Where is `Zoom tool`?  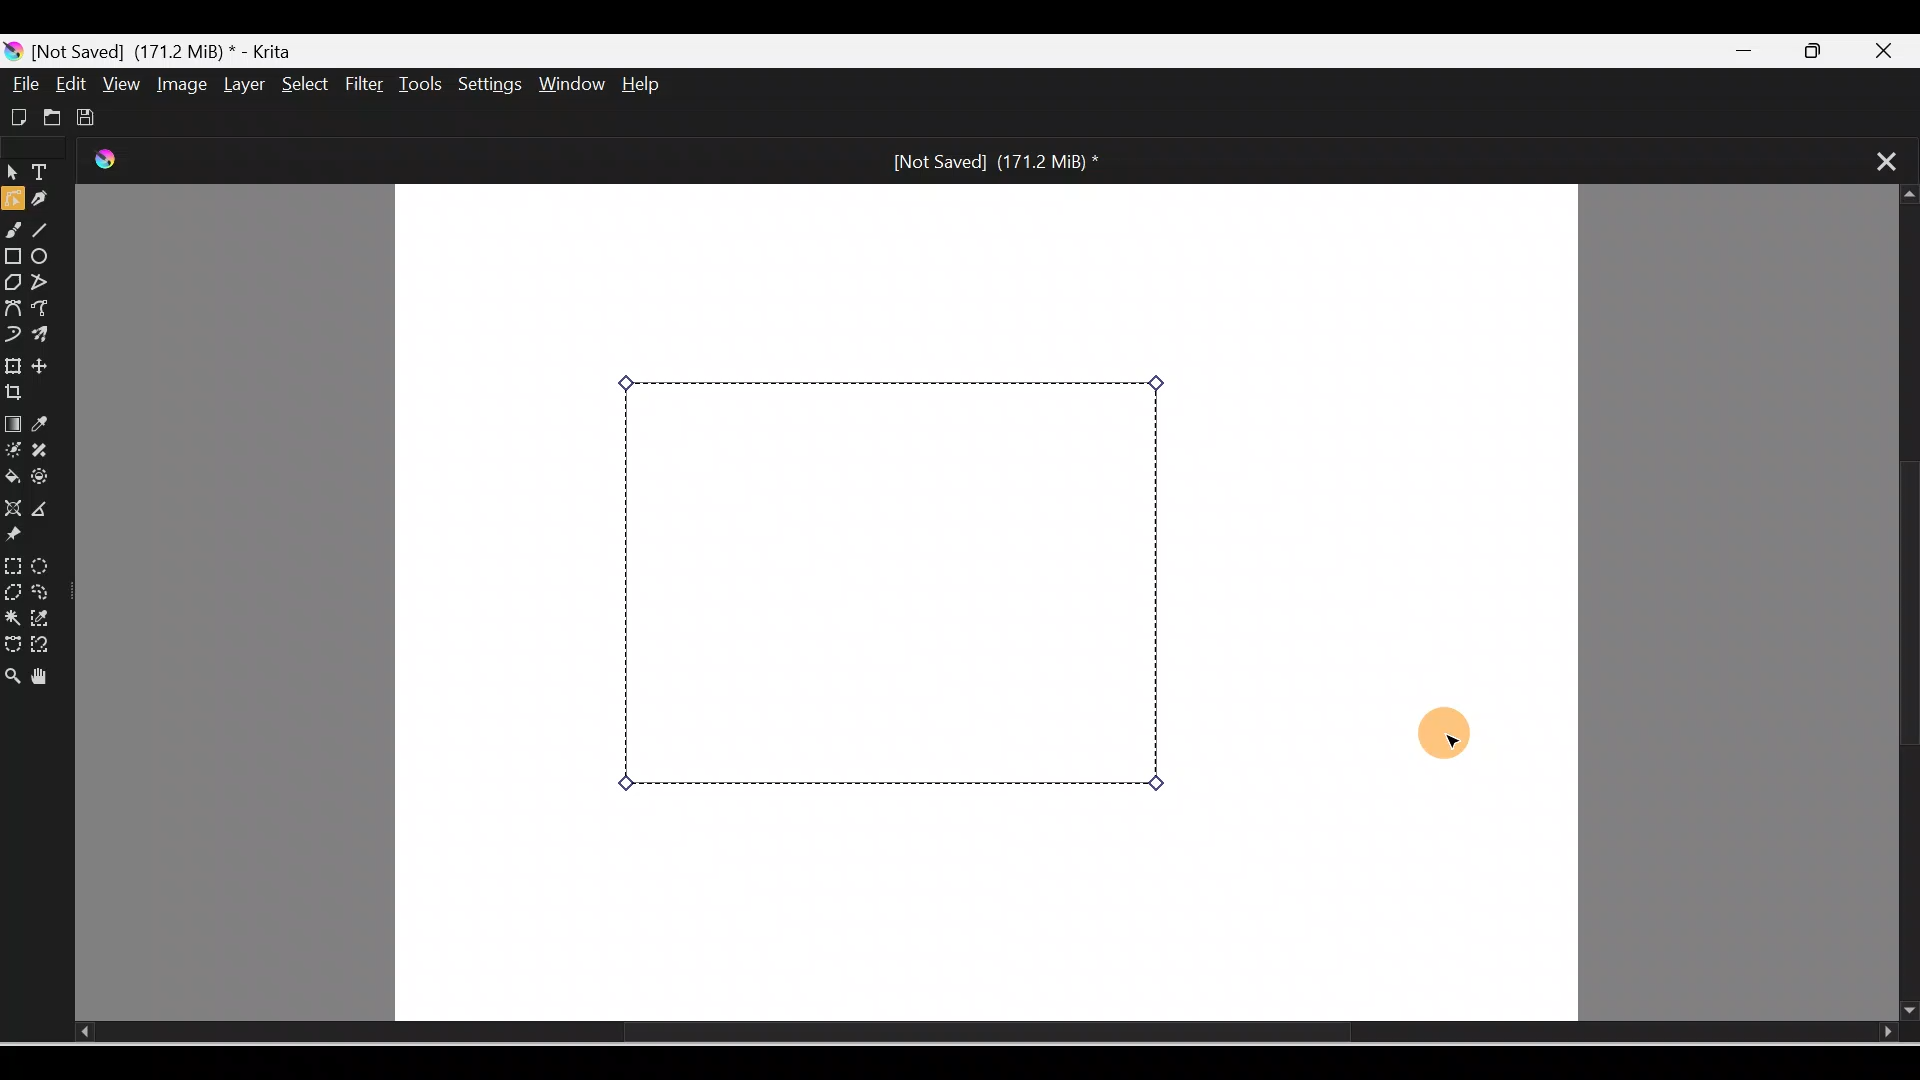 Zoom tool is located at coordinates (12, 670).